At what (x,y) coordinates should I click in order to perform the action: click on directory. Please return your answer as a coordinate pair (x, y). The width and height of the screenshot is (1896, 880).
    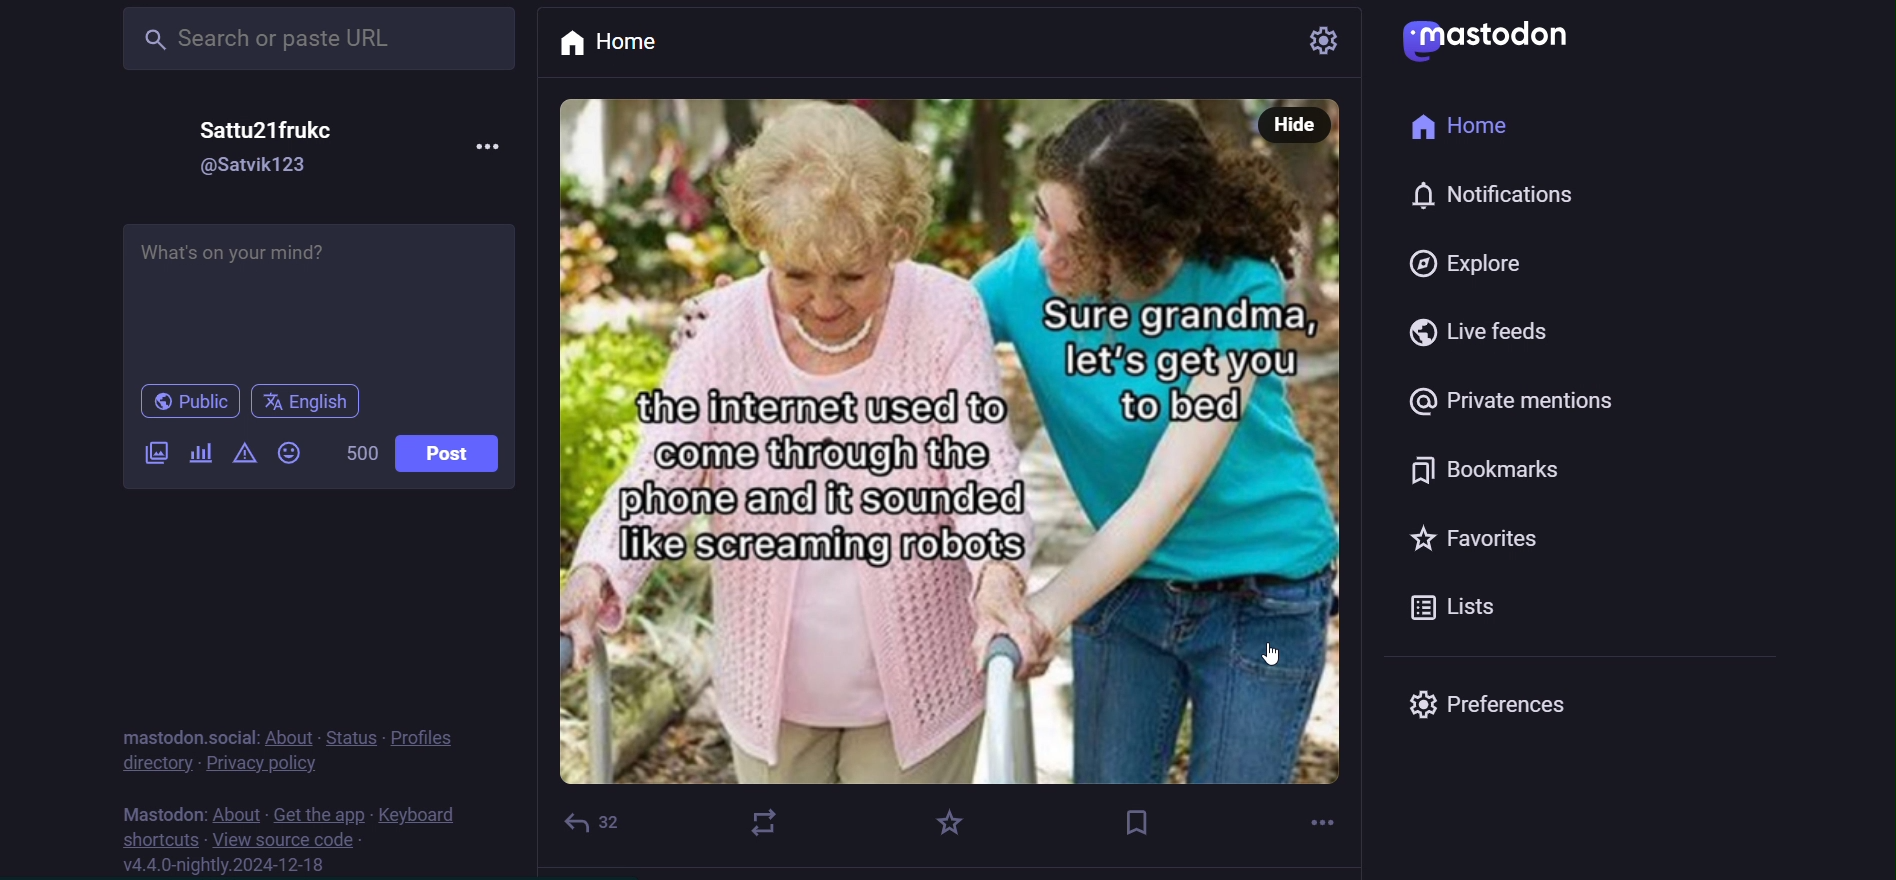
    Looking at the image, I should click on (156, 762).